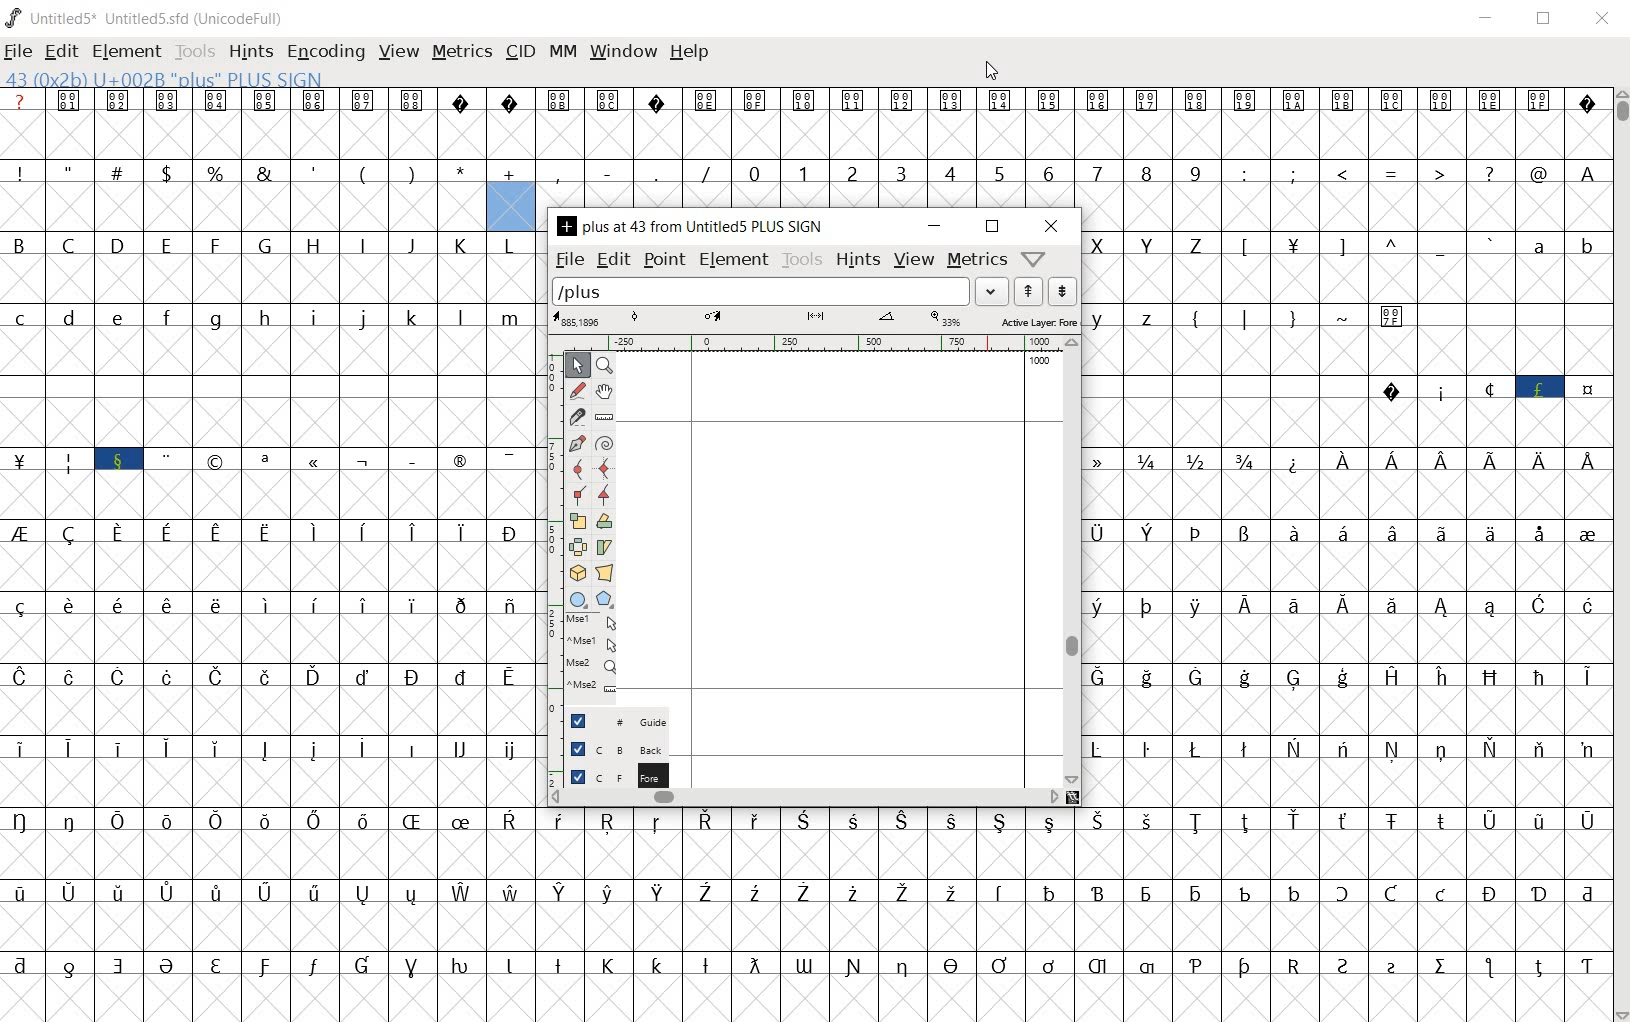 The width and height of the screenshot is (1630, 1022). I want to click on mathematical fraction, so click(1178, 483).